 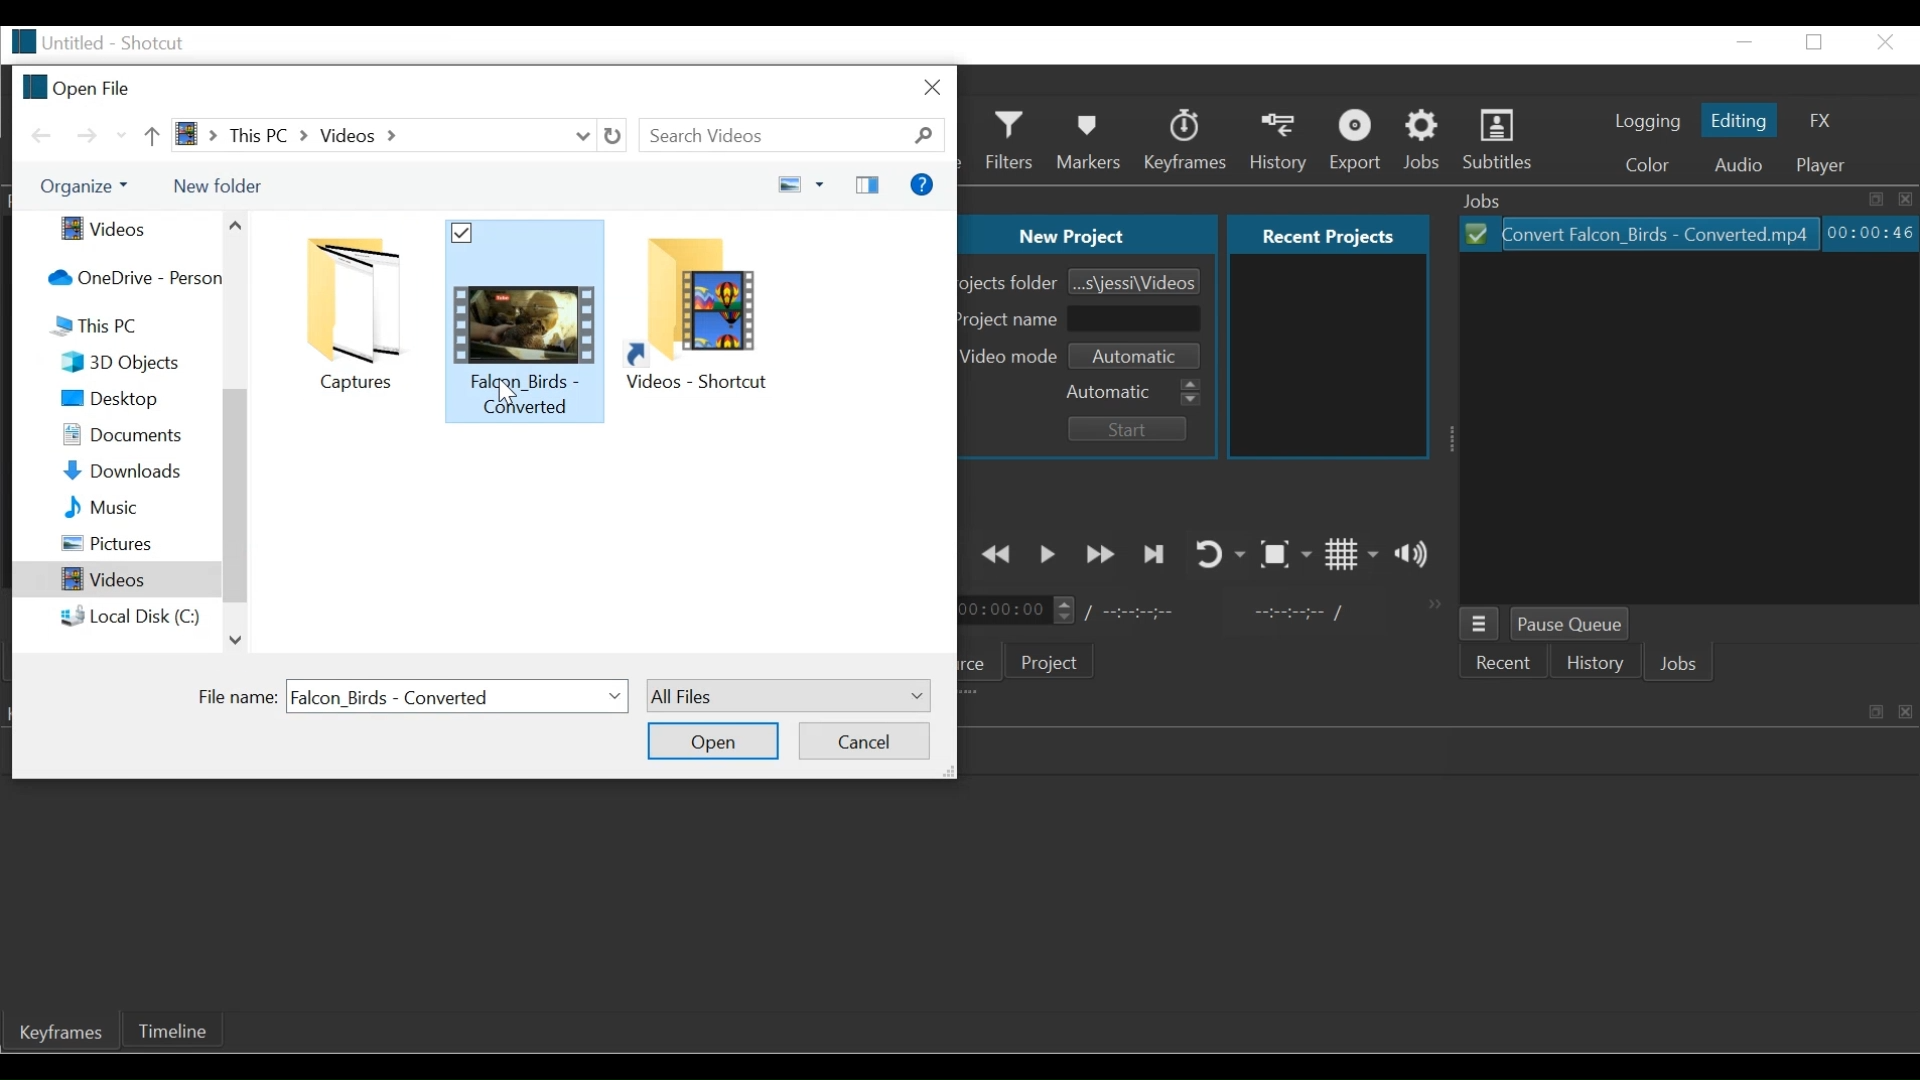 I want to click on Go up, so click(x=155, y=137).